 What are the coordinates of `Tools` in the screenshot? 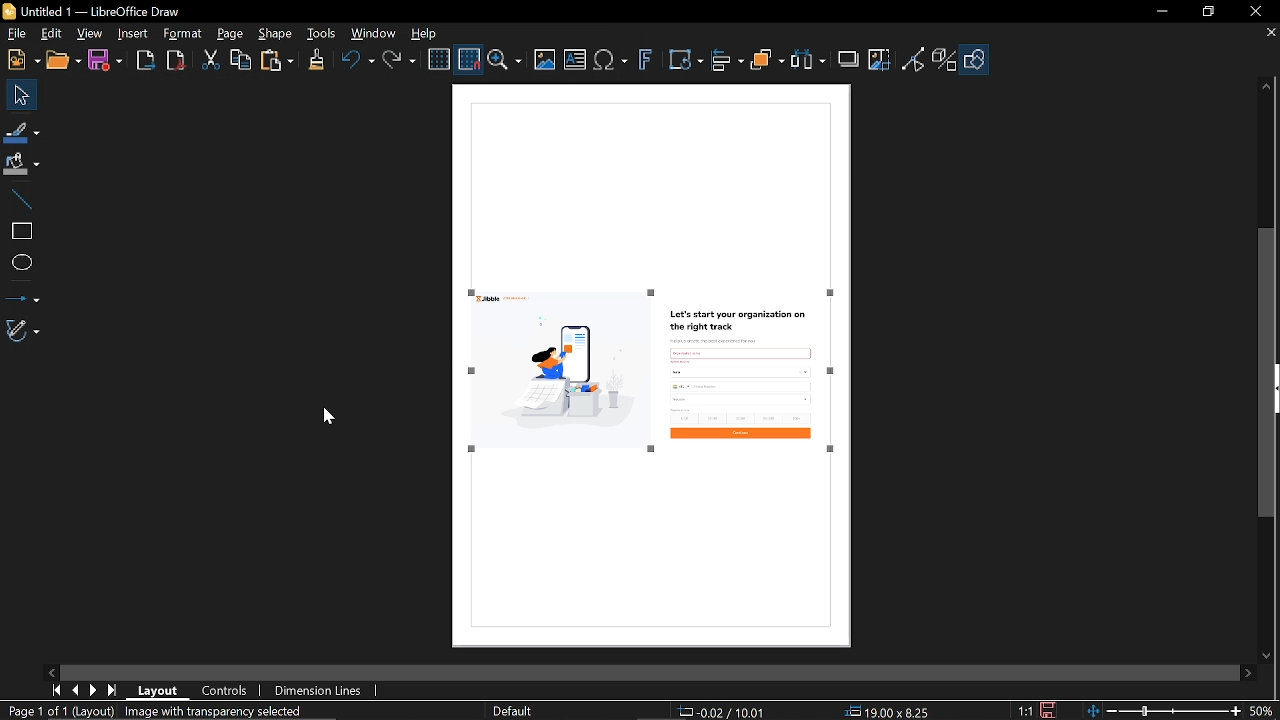 It's located at (322, 32).